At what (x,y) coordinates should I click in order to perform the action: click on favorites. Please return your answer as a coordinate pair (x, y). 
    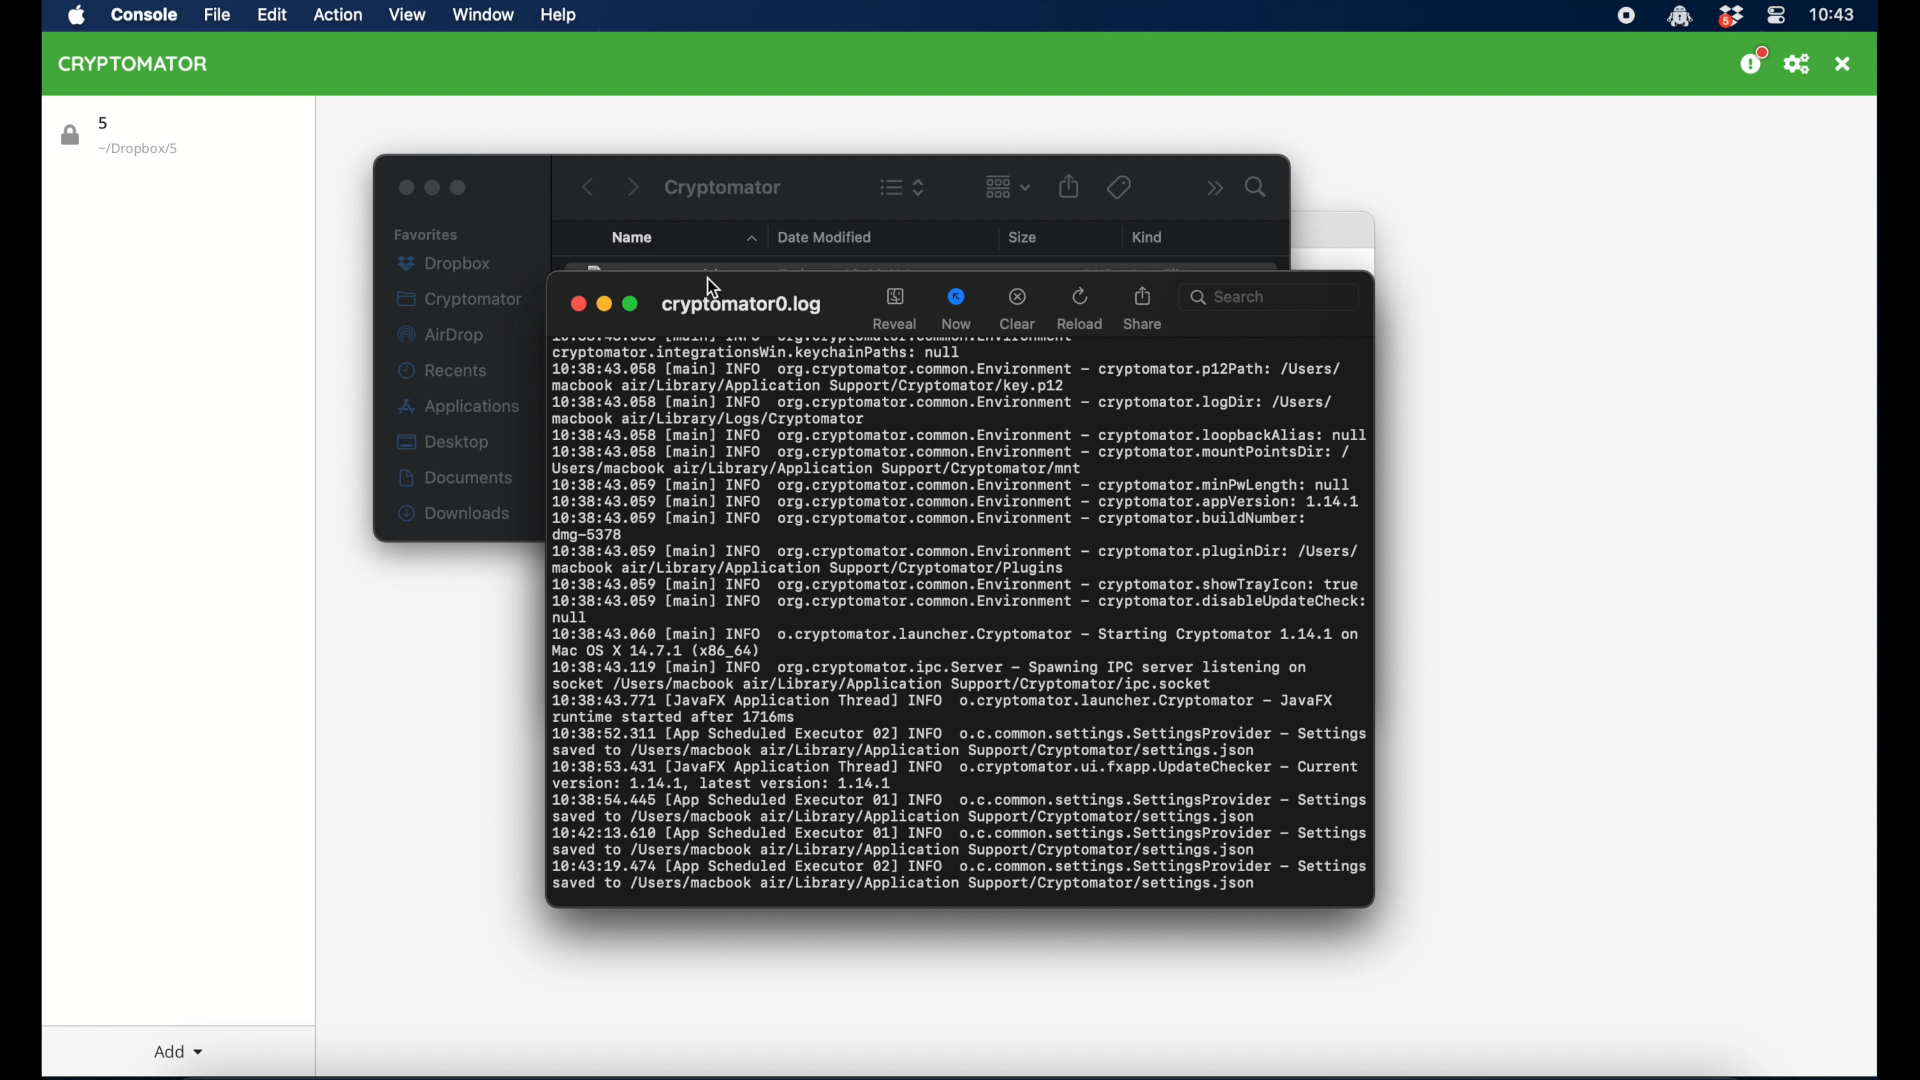
    Looking at the image, I should click on (427, 236).